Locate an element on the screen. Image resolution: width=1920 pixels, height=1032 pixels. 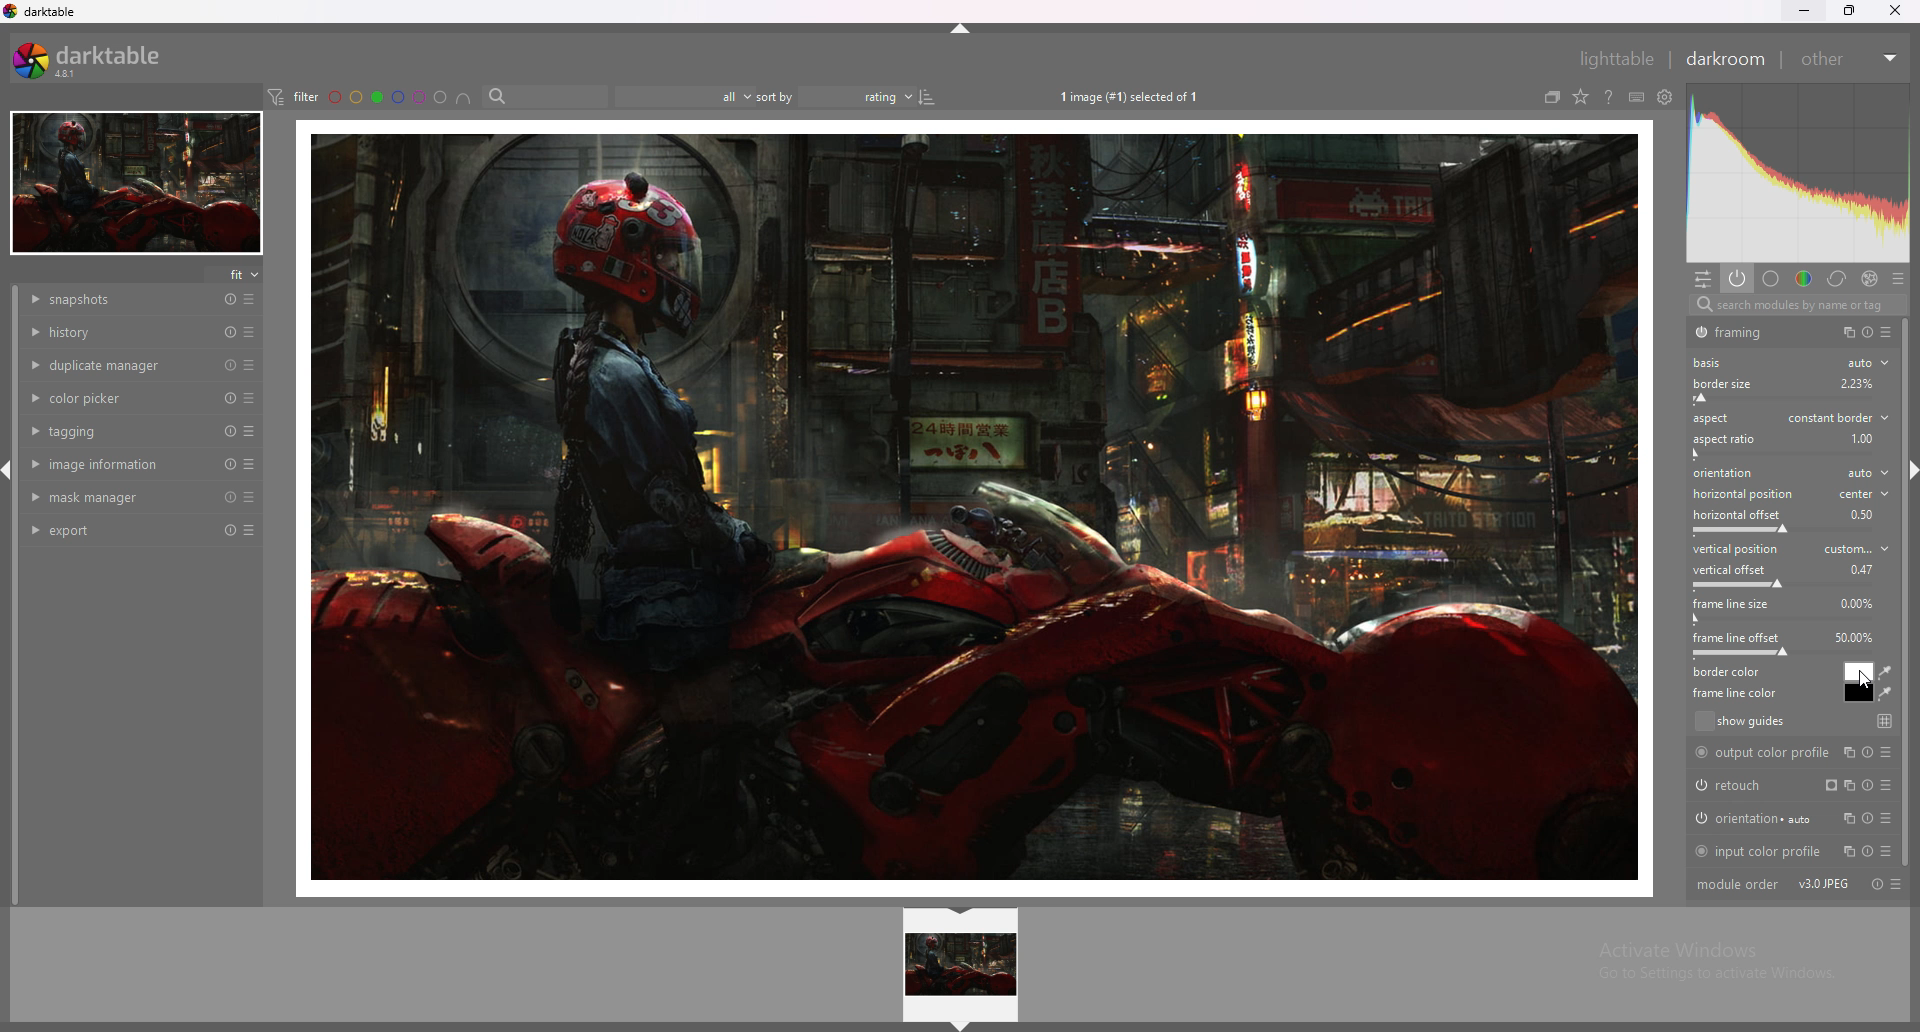
reset is located at coordinates (230, 497).